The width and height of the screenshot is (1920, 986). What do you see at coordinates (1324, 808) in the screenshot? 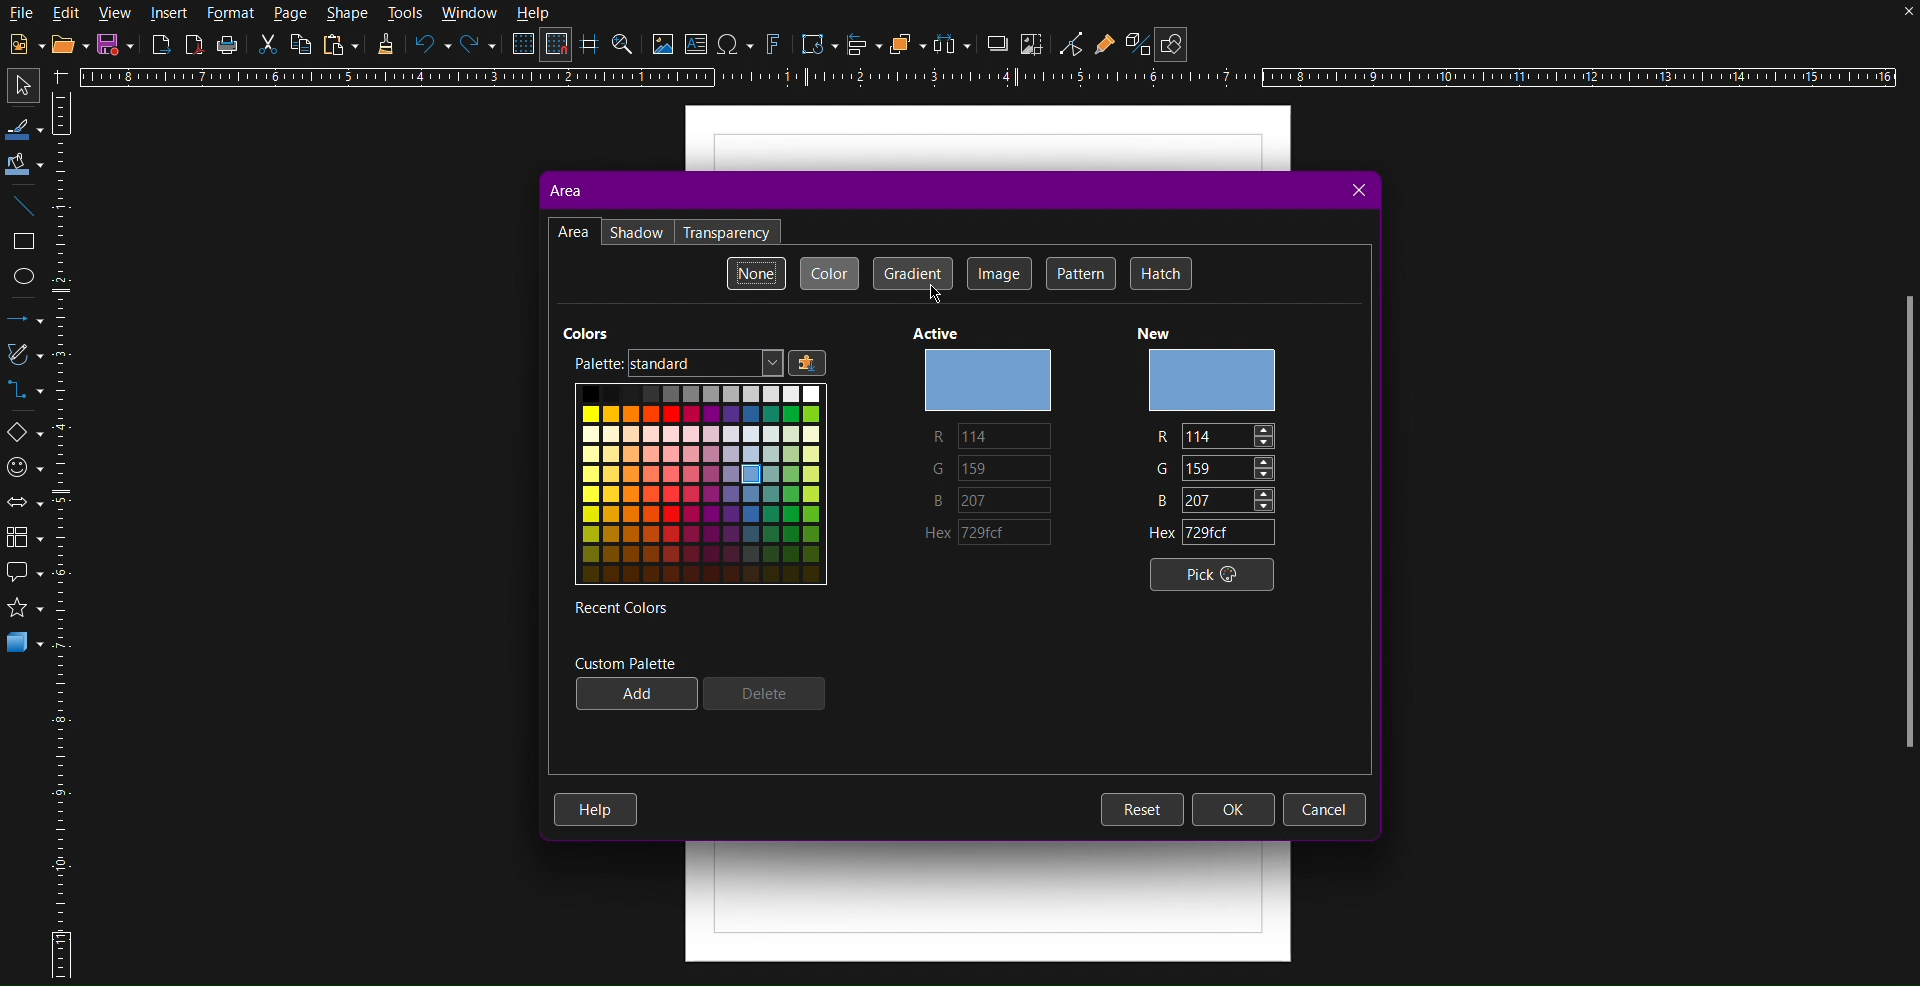
I see `Cancel` at bounding box center [1324, 808].